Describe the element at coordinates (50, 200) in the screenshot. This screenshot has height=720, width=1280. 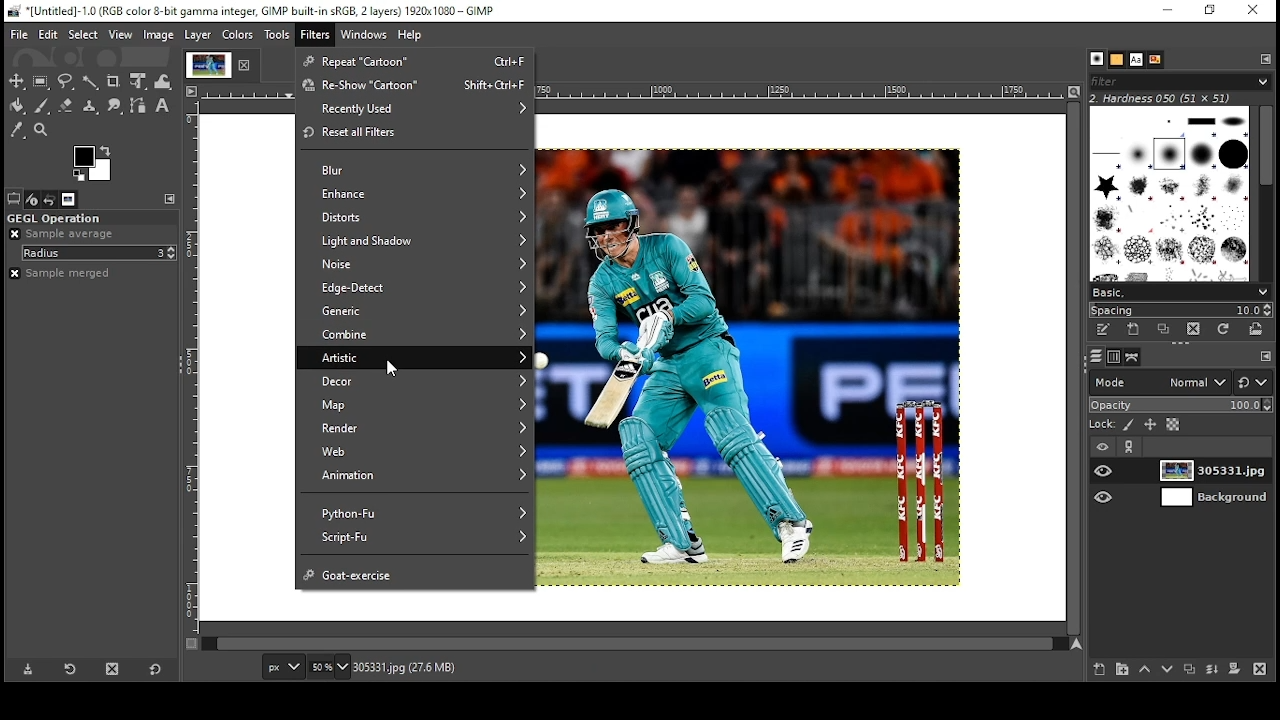
I see `undo history` at that location.